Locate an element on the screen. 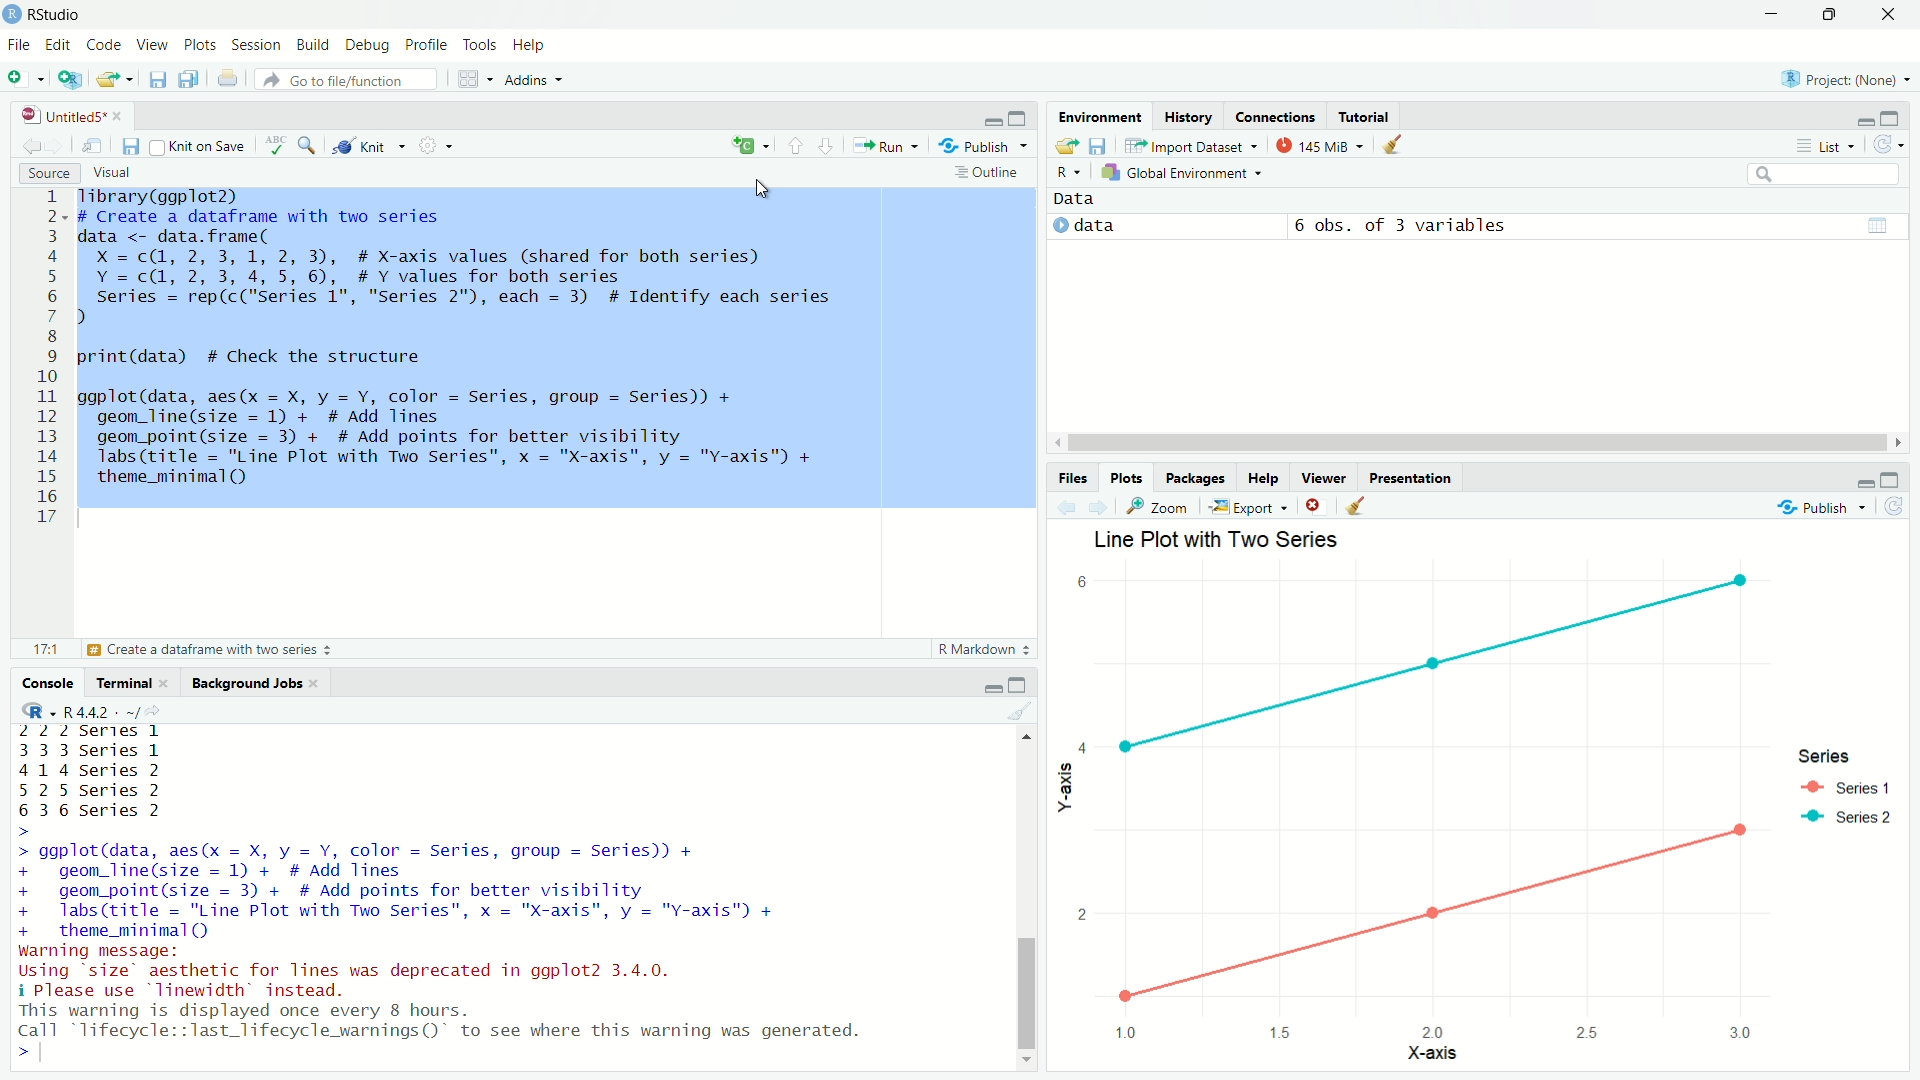 The image size is (1920, 1080). Code is located at coordinates (102, 47).